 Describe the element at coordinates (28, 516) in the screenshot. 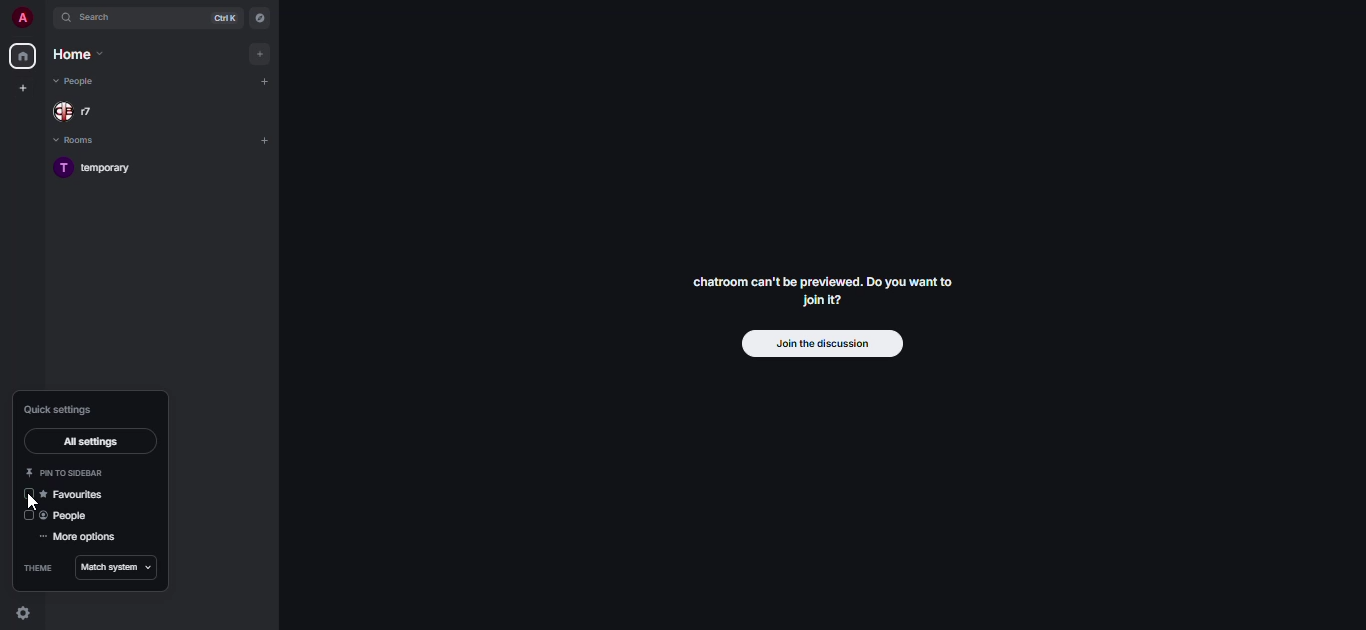

I see `click to enable` at that location.